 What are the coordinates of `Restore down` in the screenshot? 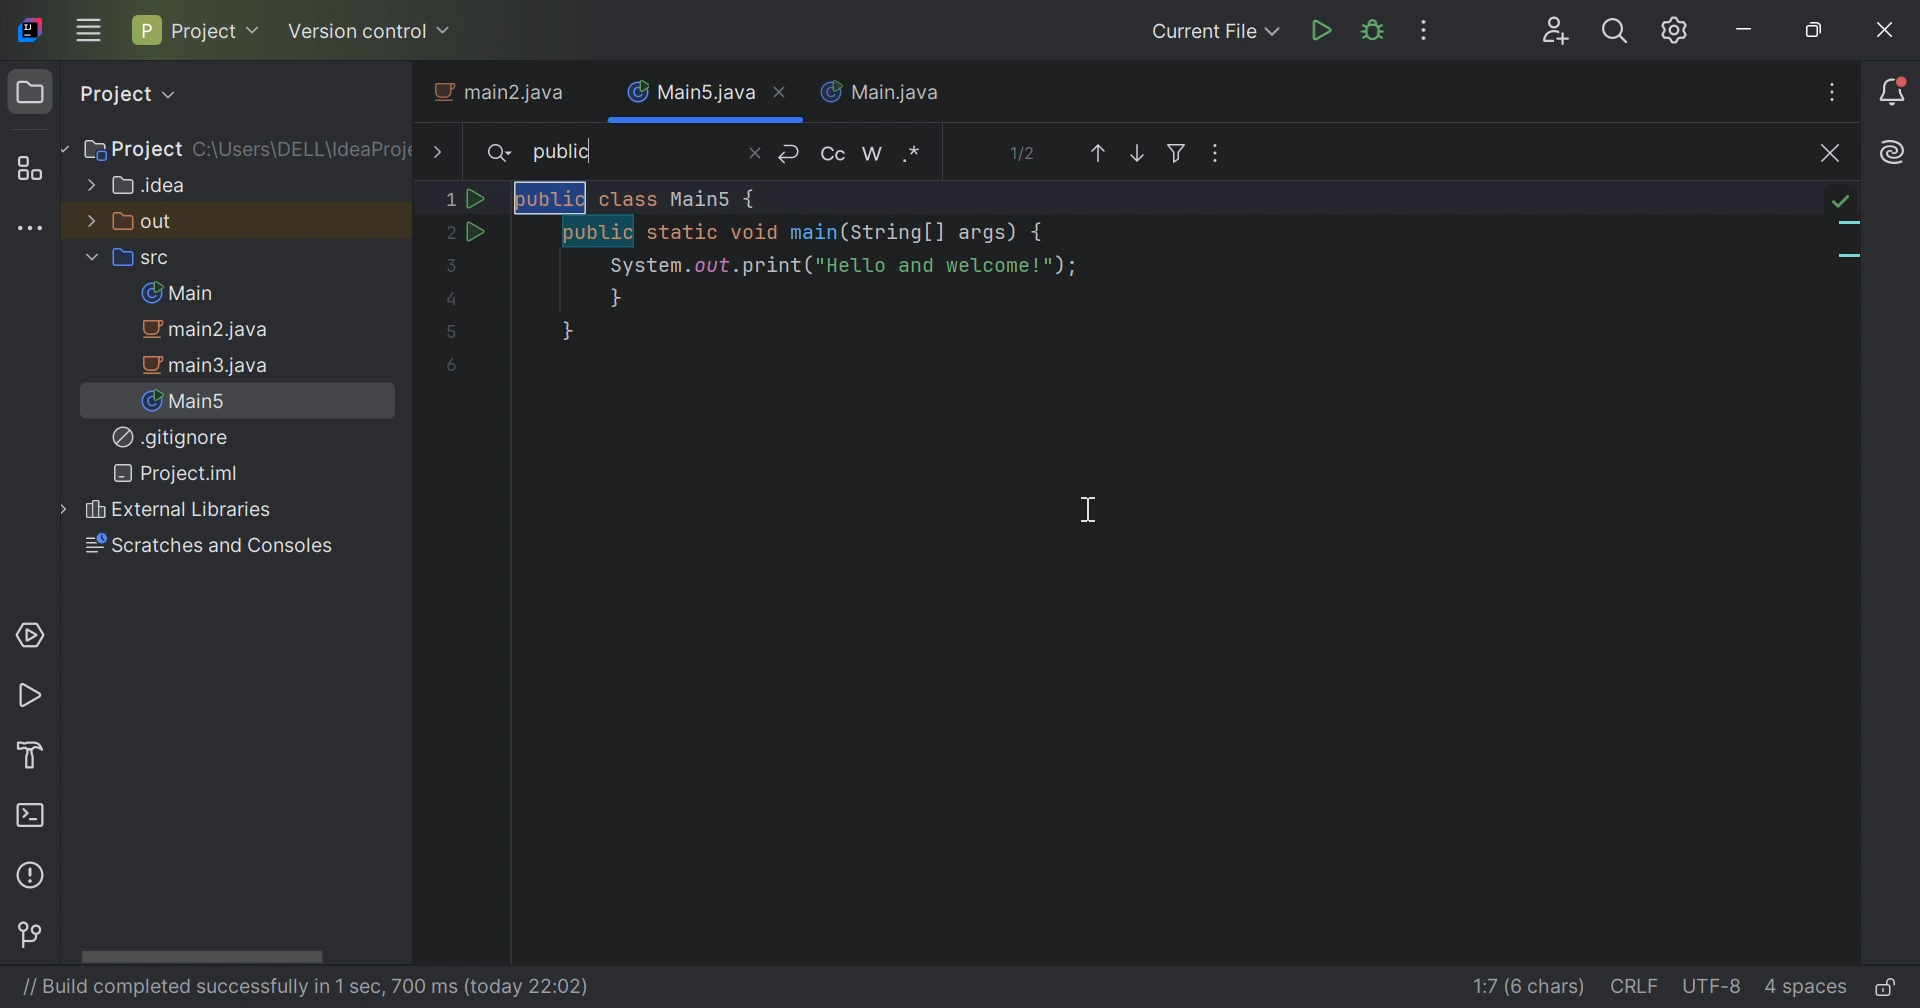 It's located at (1818, 33).